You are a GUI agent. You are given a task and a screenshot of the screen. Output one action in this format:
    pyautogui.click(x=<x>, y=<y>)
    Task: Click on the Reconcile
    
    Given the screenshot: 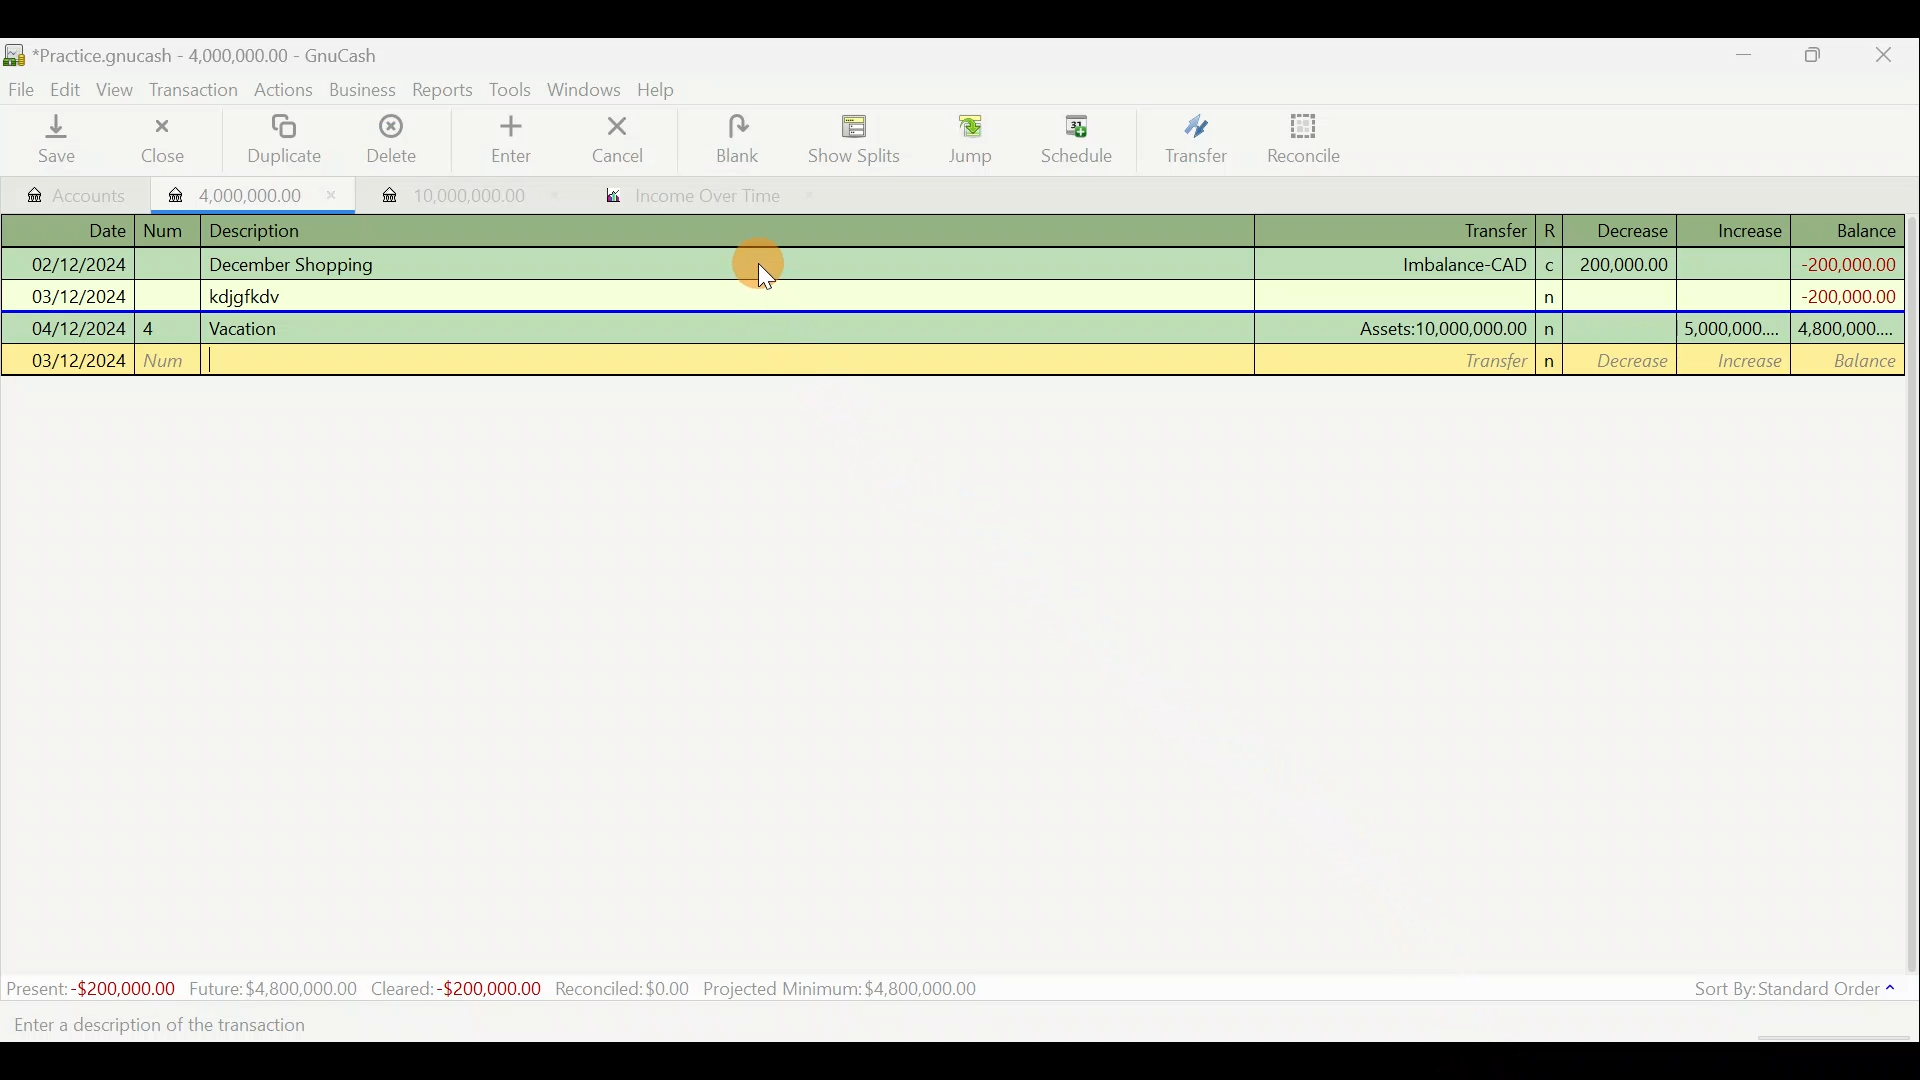 What is the action you would take?
    pyautogui.click(x=1312, y=137)
    